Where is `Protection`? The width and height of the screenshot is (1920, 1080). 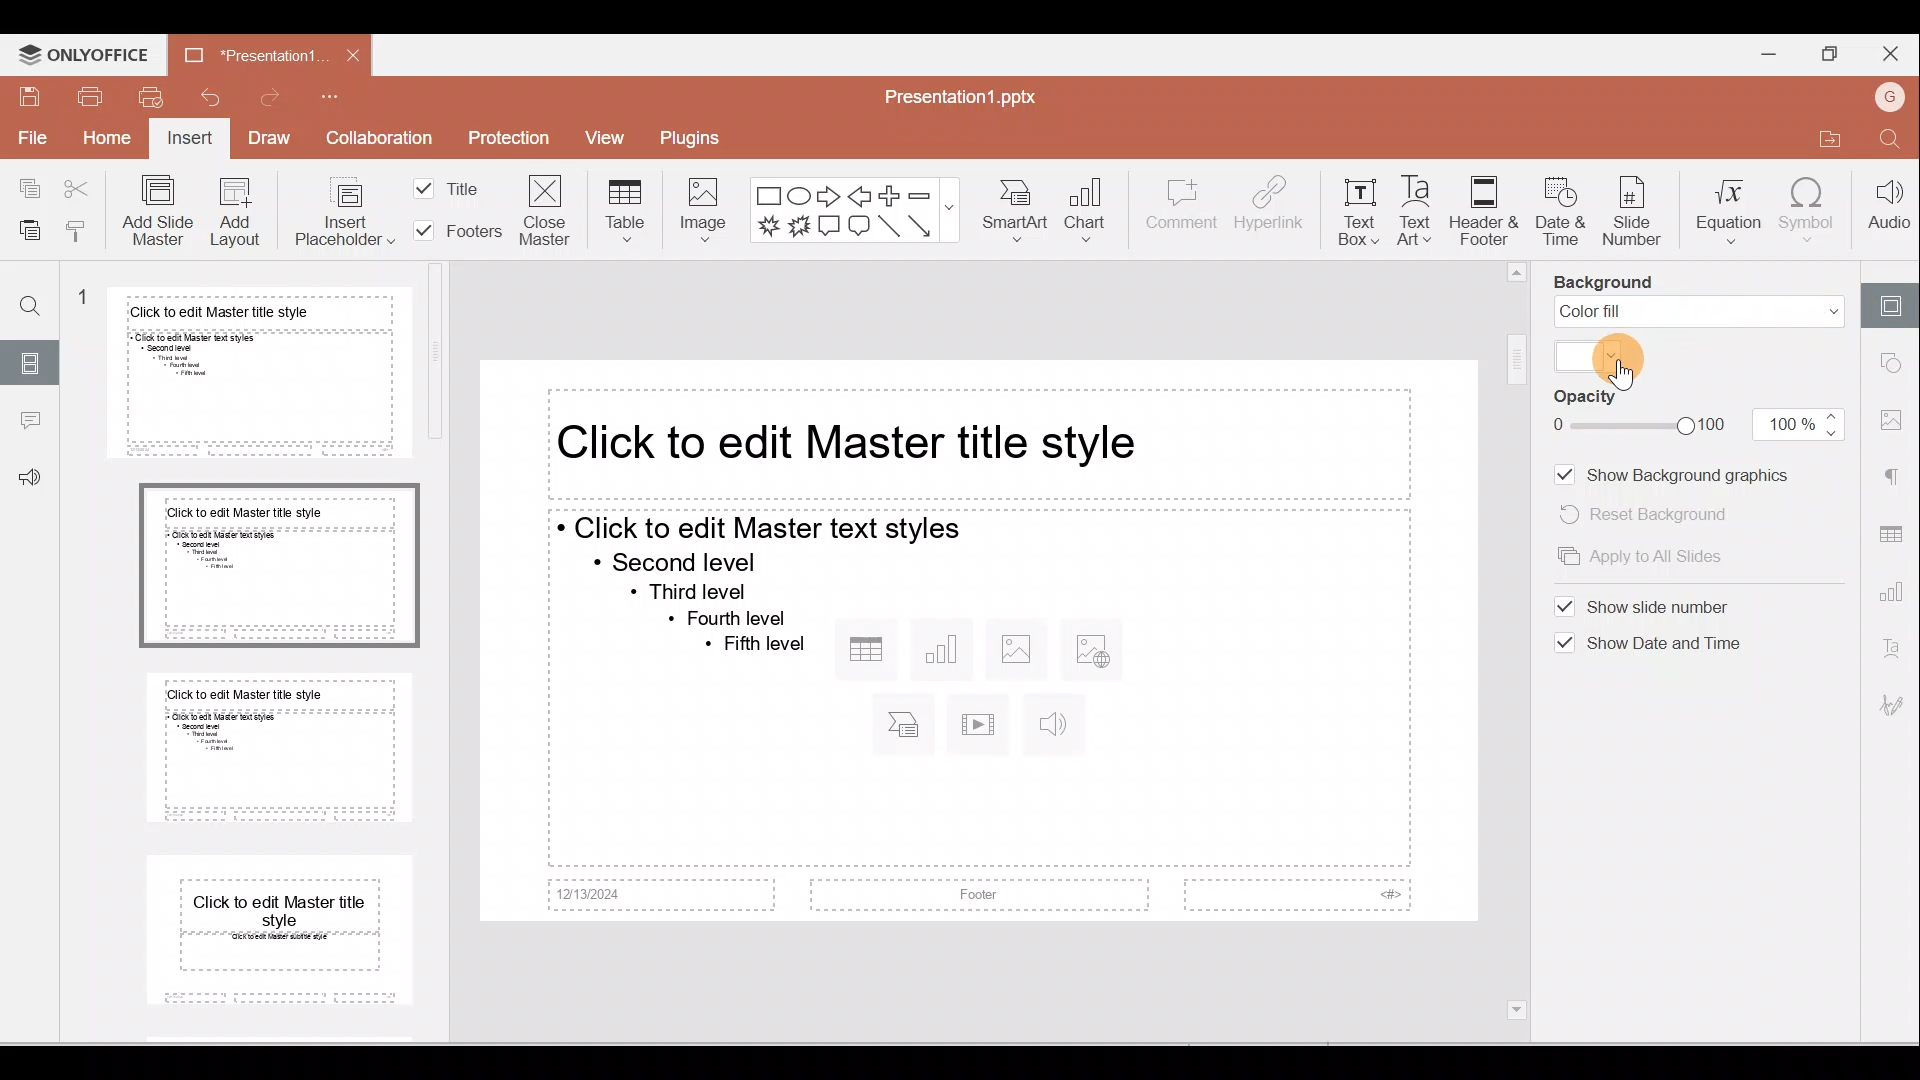 Protection is located at coordinates (510, 140).